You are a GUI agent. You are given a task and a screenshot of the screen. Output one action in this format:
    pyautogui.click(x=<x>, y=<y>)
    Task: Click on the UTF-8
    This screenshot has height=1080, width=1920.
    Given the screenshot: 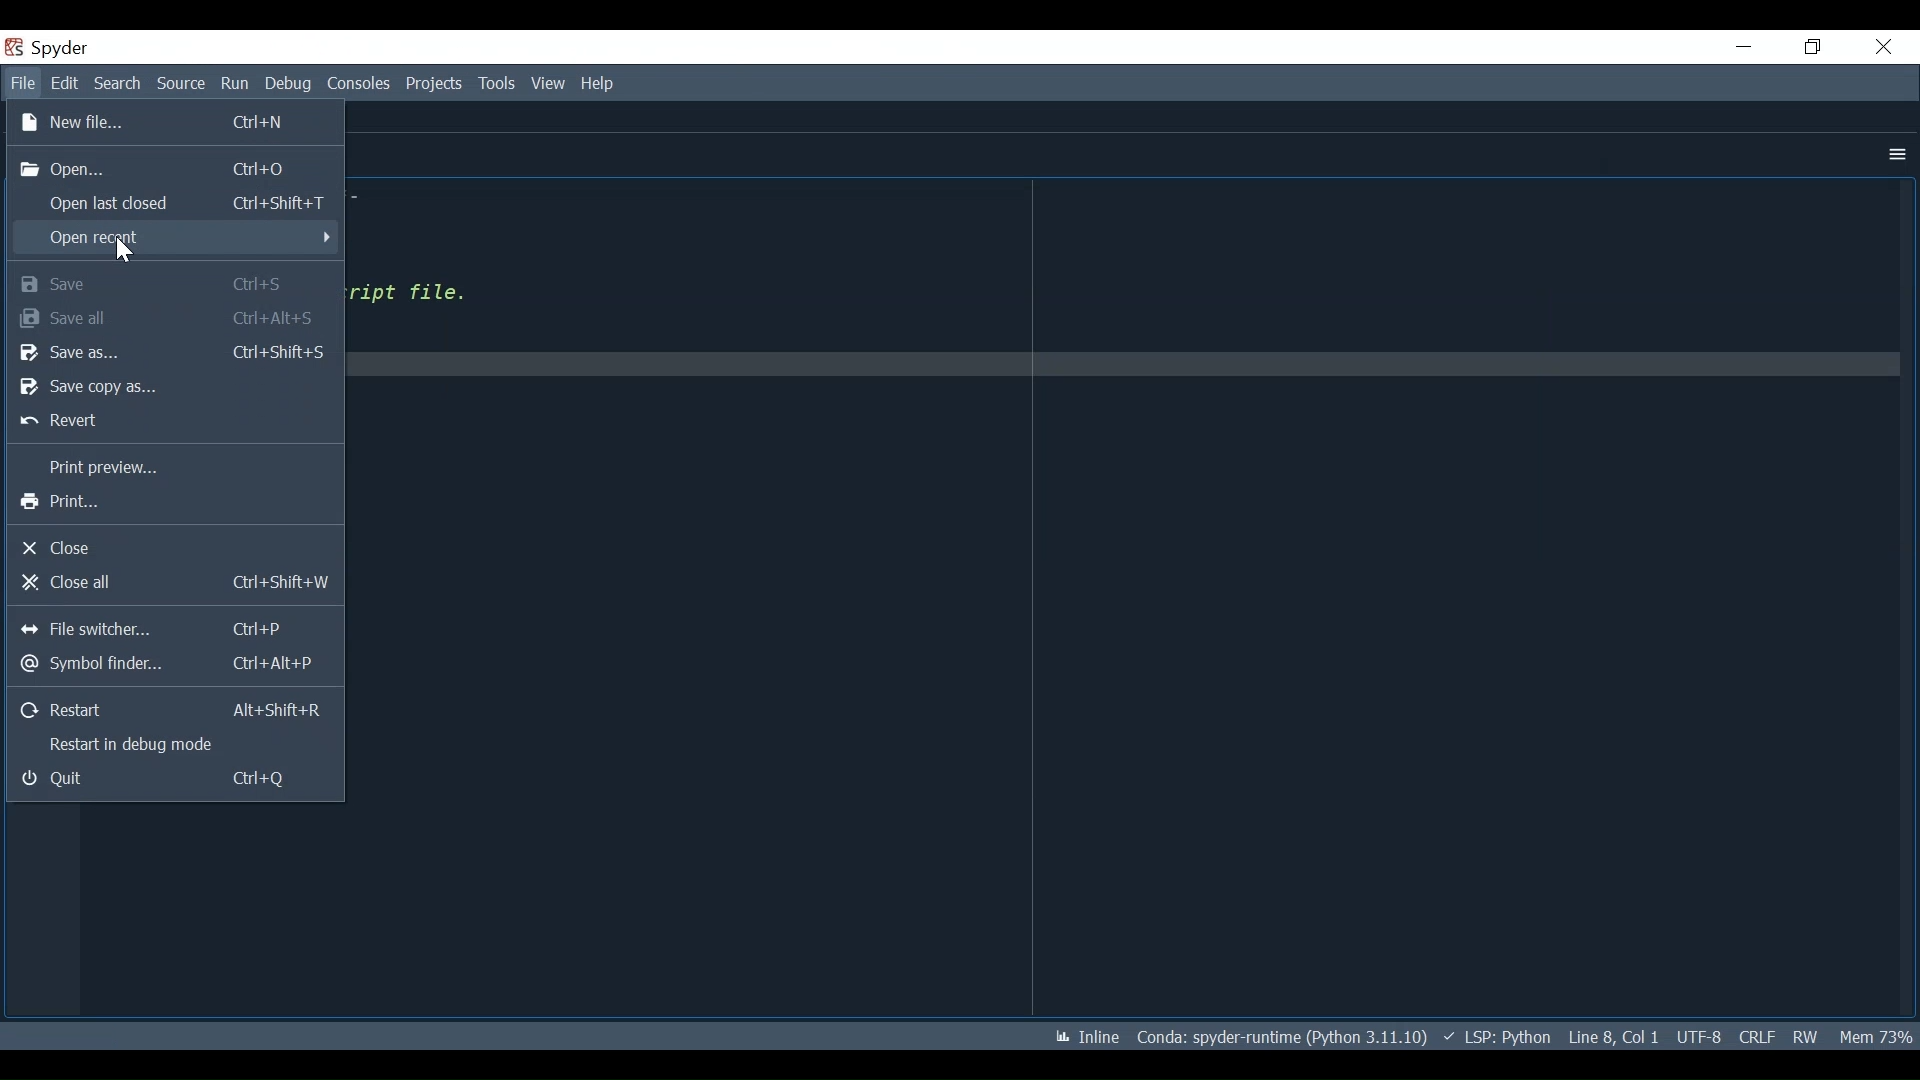 What is the action you would take?
    pyautogui.click(x=1697, y=1034)
    